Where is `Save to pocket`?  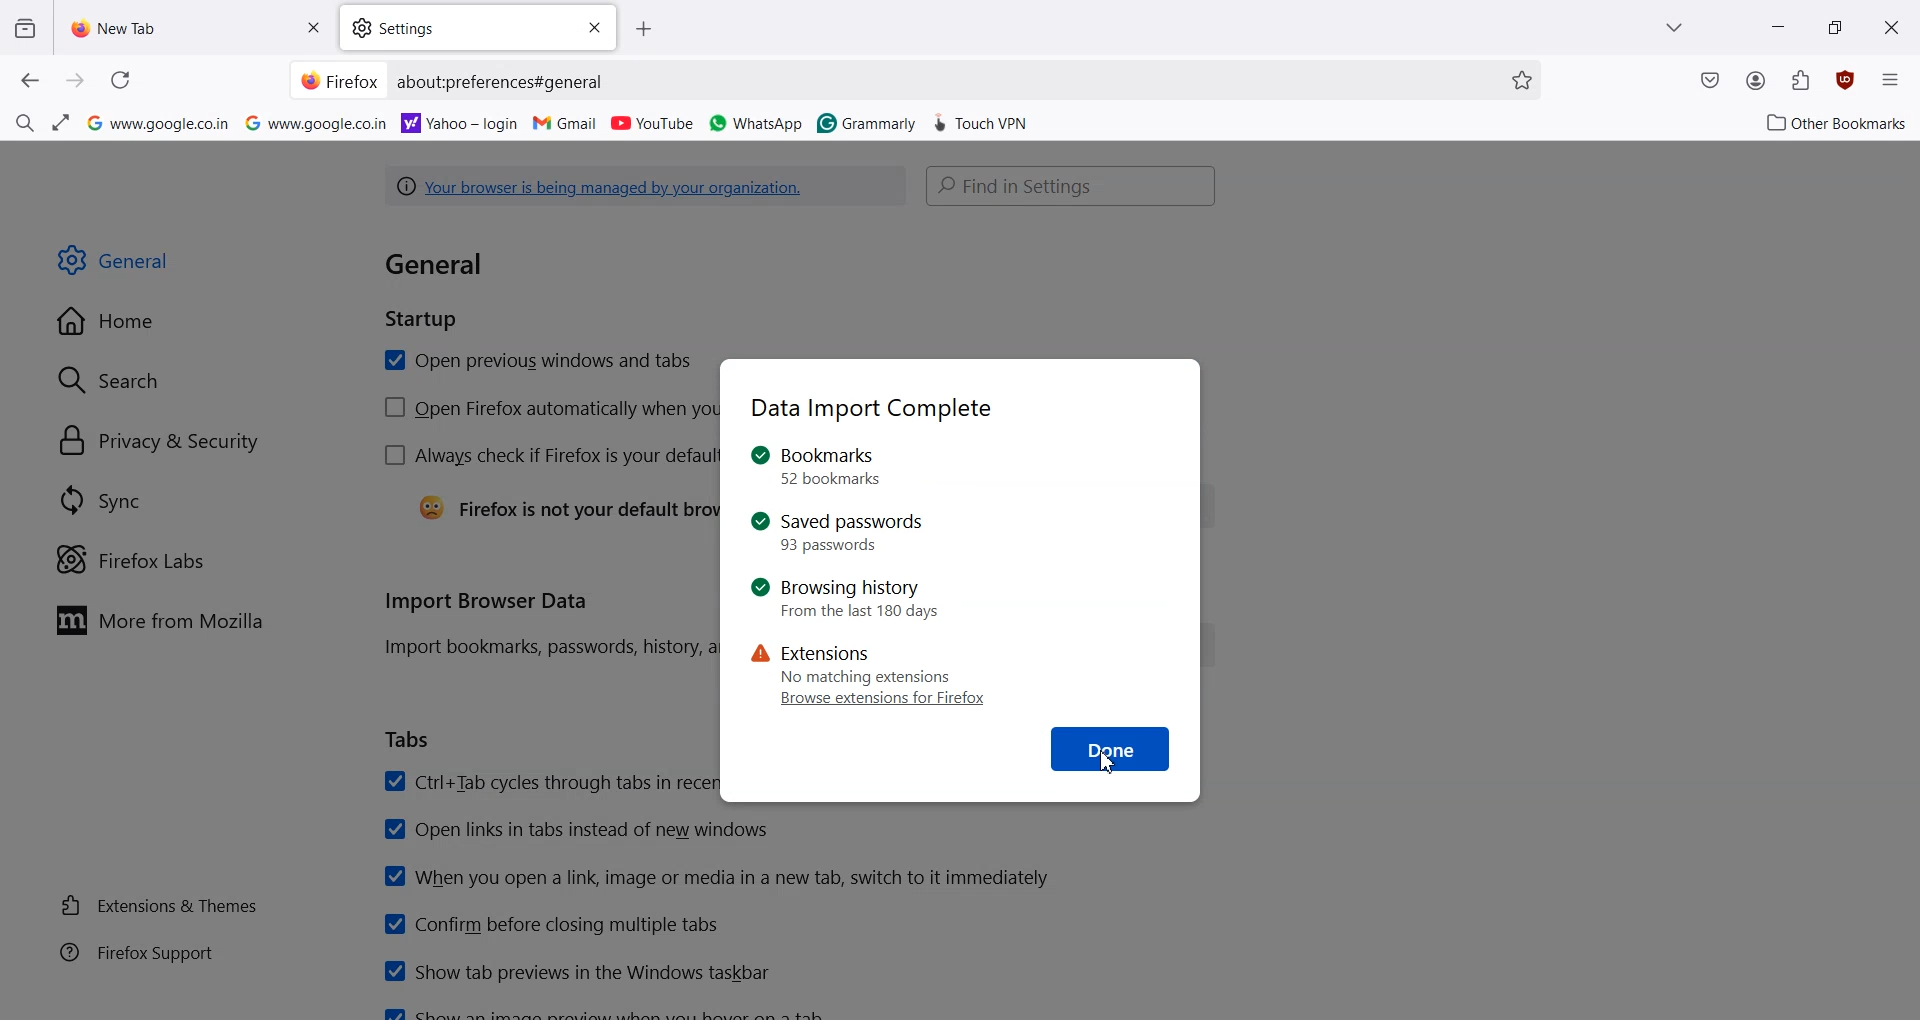 Save to pocket is located at coordinates (1710, 82).